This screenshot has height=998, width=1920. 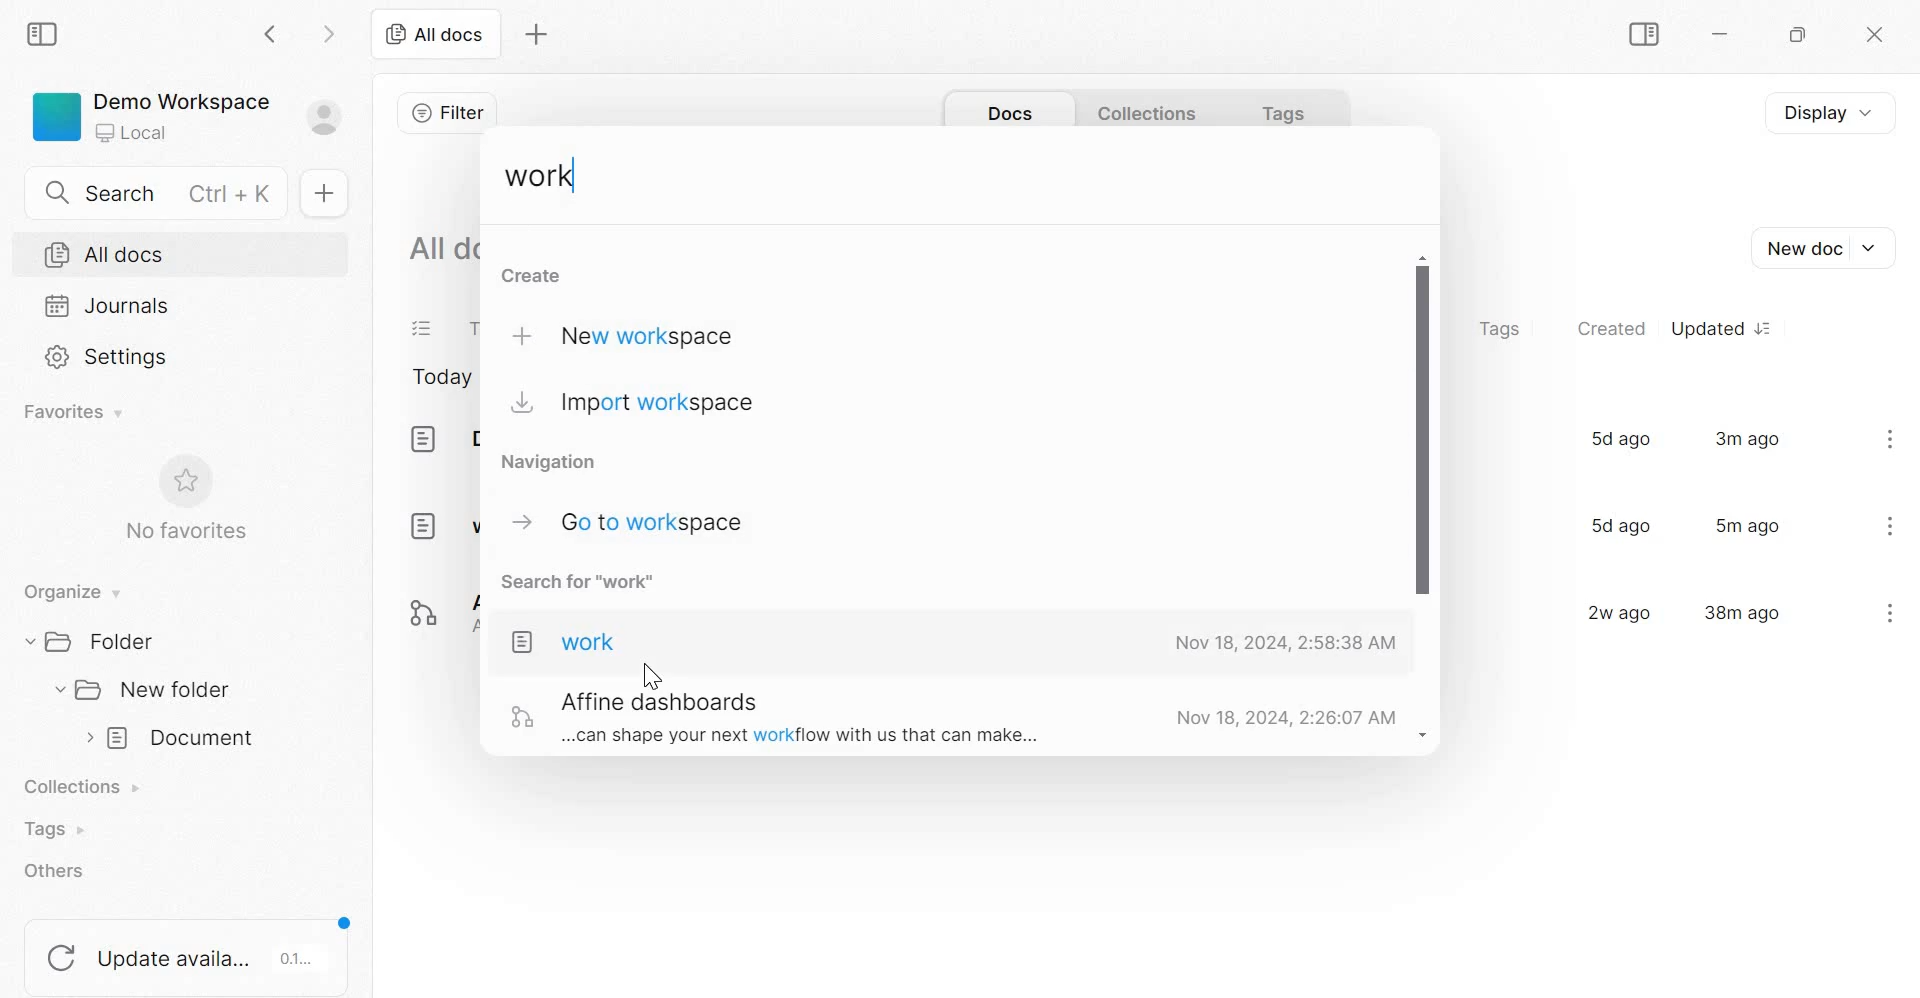 What do you see at coordinates (1820, 248) in the screenshot?
I see `New doc` at bounding box center [1820, 248].